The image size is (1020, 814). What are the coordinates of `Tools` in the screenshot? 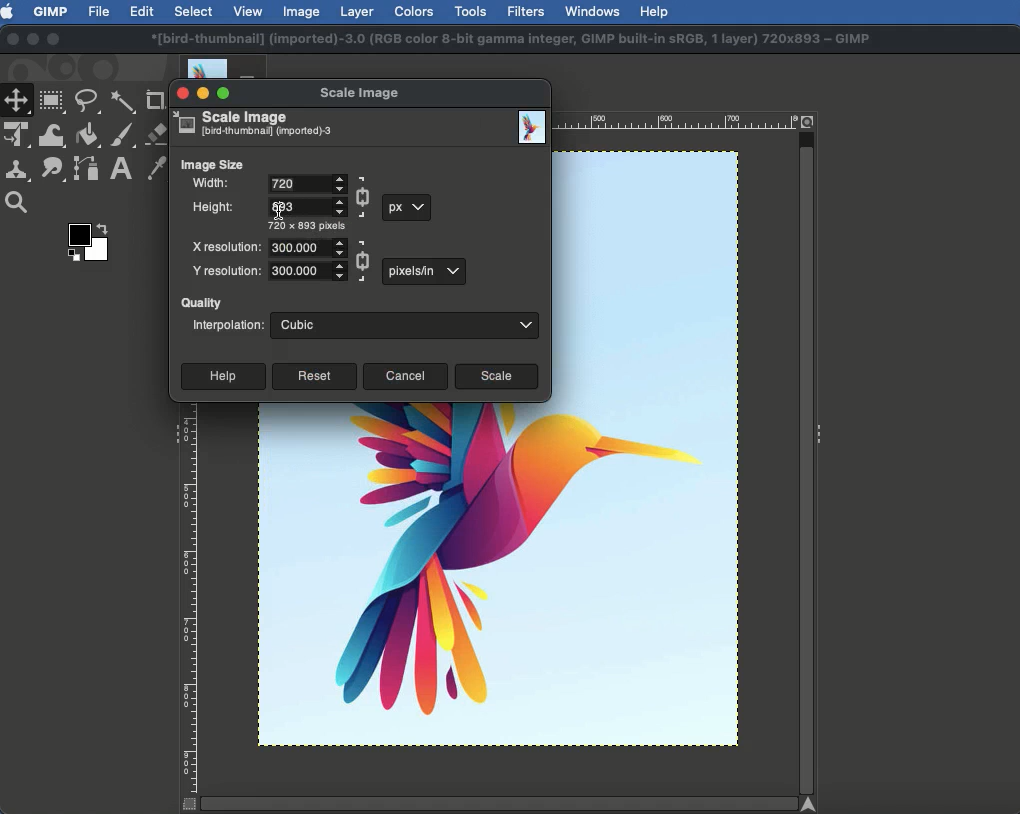 It's located at (469, 12).